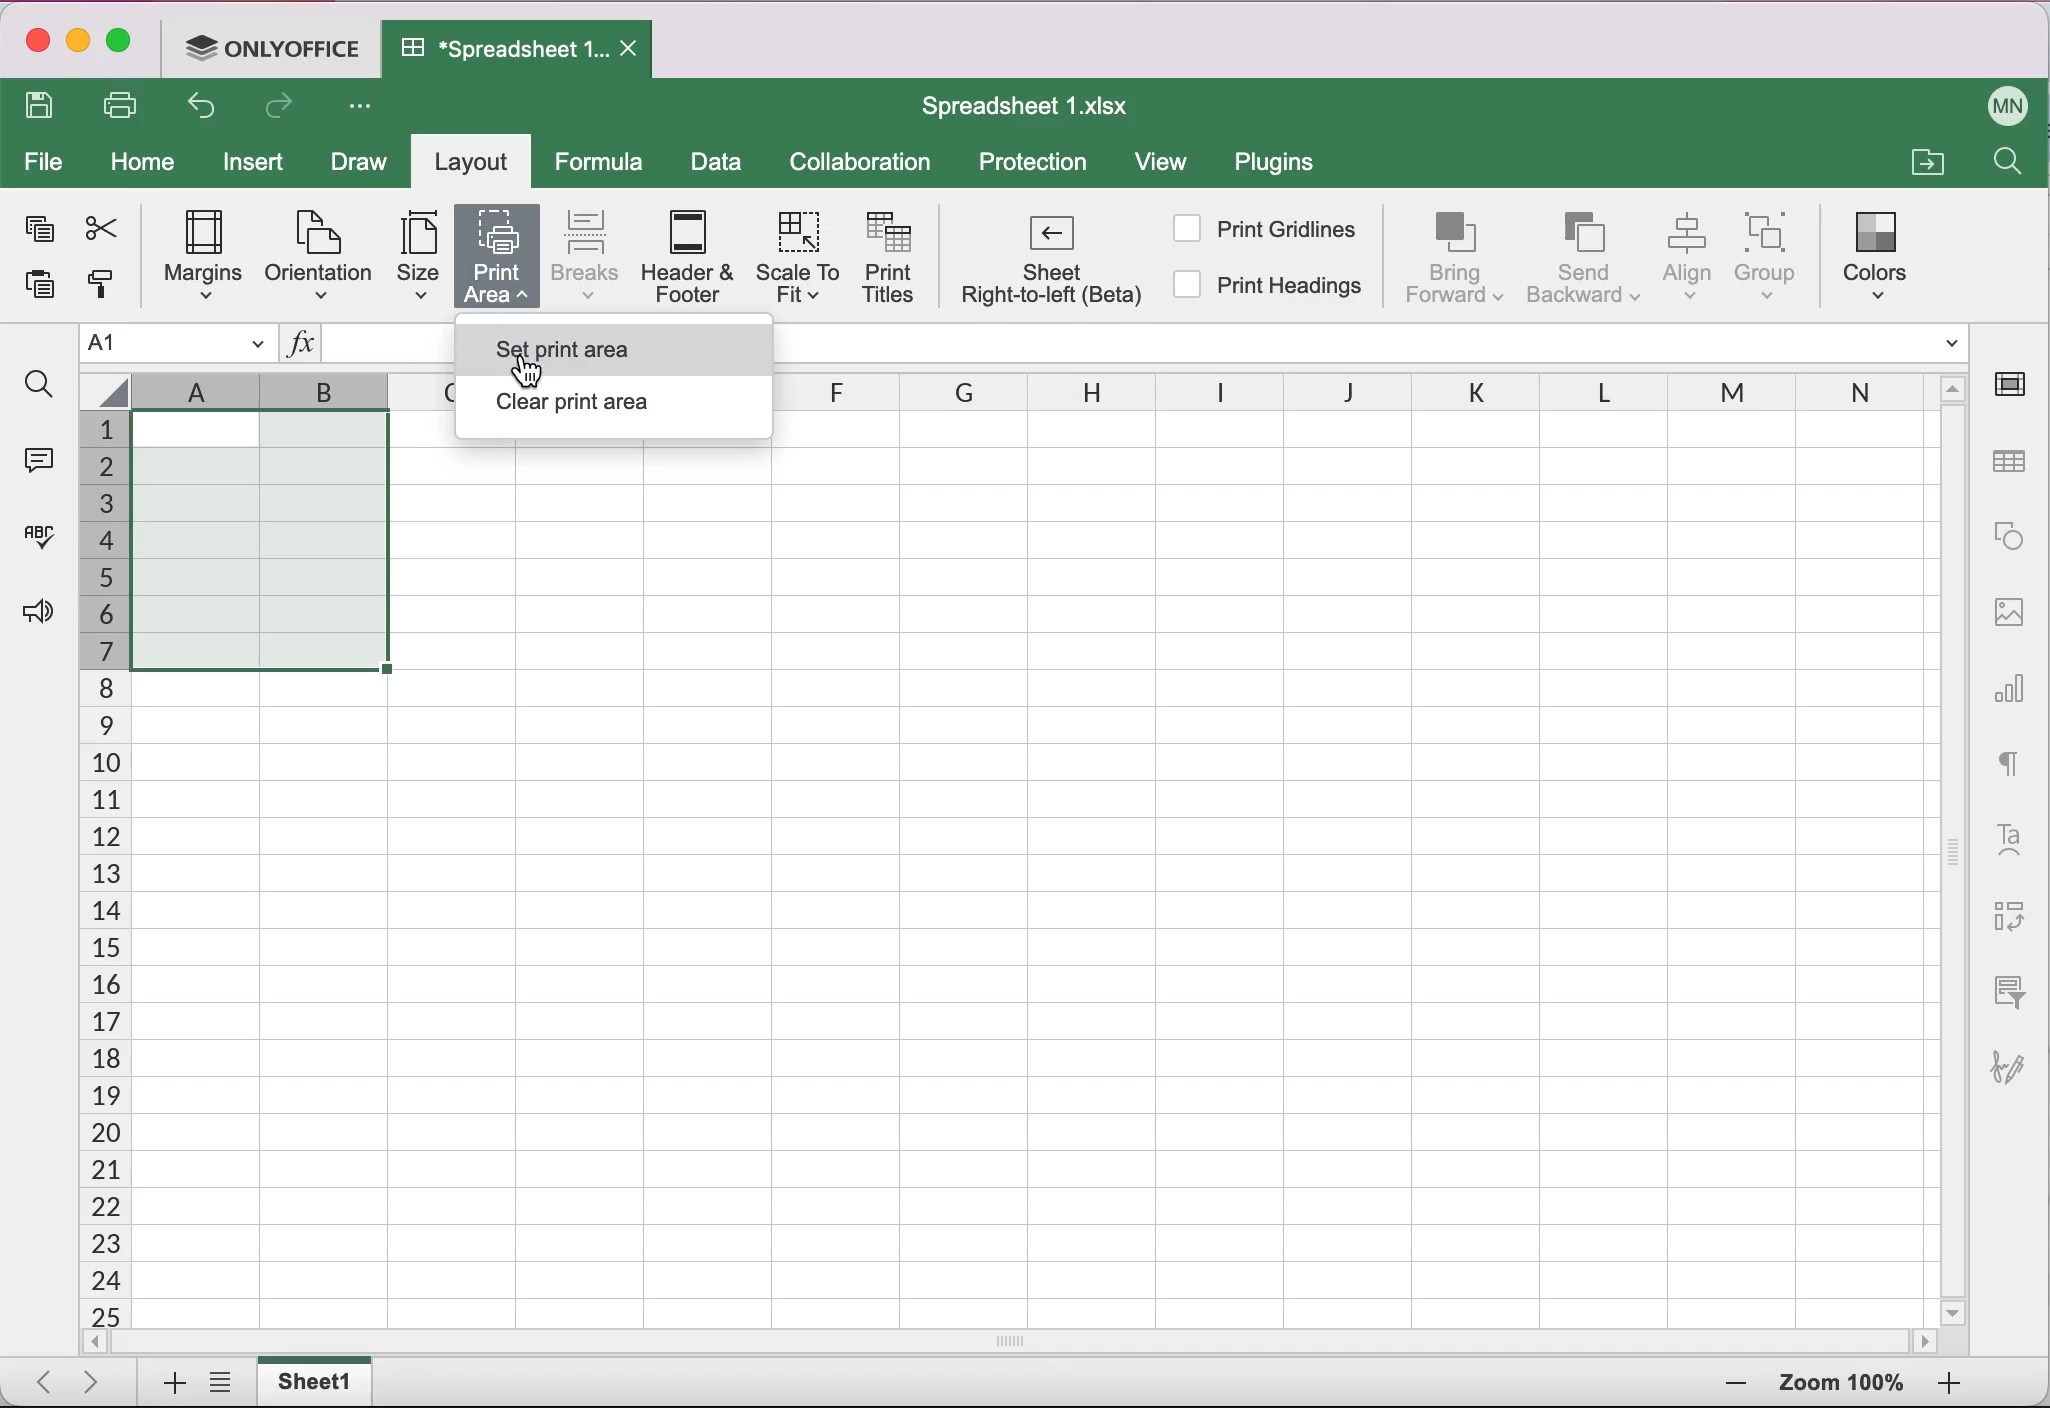 This screenshot has height=1408, width=2050. I want to click on spell checking, so click(35, 544).